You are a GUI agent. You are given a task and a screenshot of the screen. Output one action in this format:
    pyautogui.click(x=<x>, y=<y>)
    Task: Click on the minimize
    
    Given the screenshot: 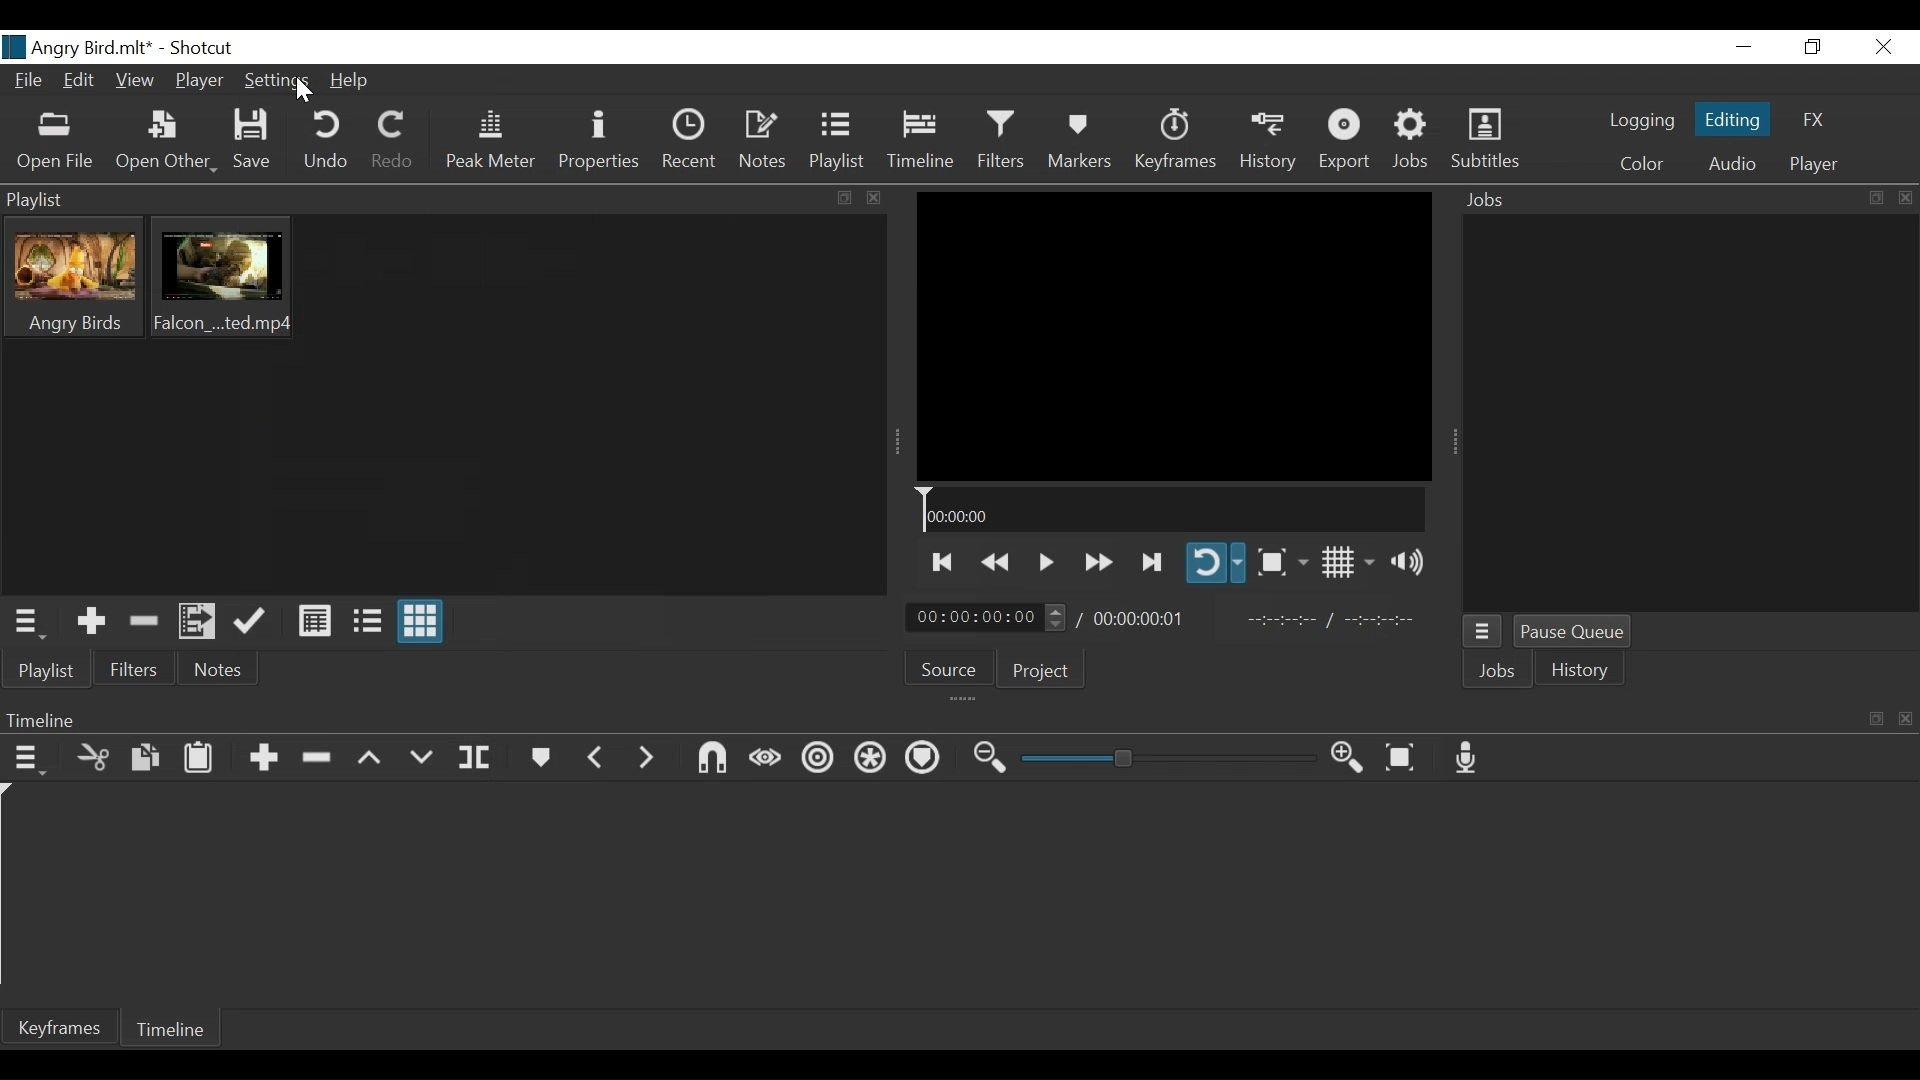 What is the action you would take?
    pyautogui.click(x=1745, y=48)
    